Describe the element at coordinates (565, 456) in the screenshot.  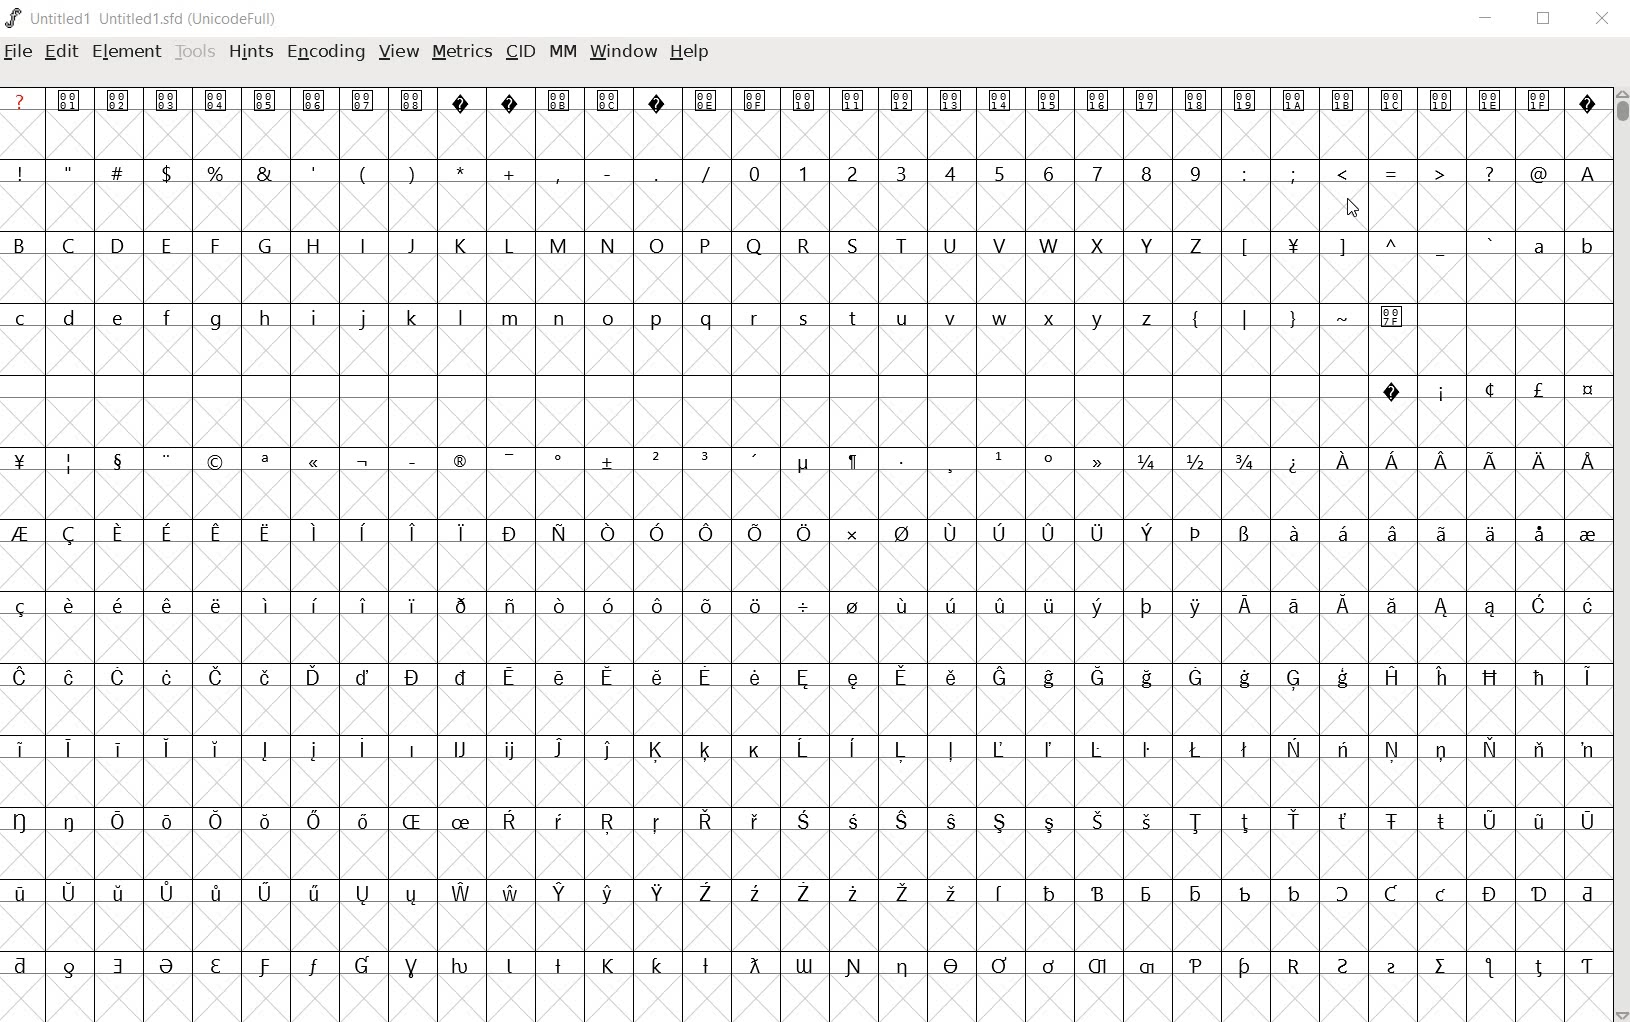
I see `symbols` at that location.